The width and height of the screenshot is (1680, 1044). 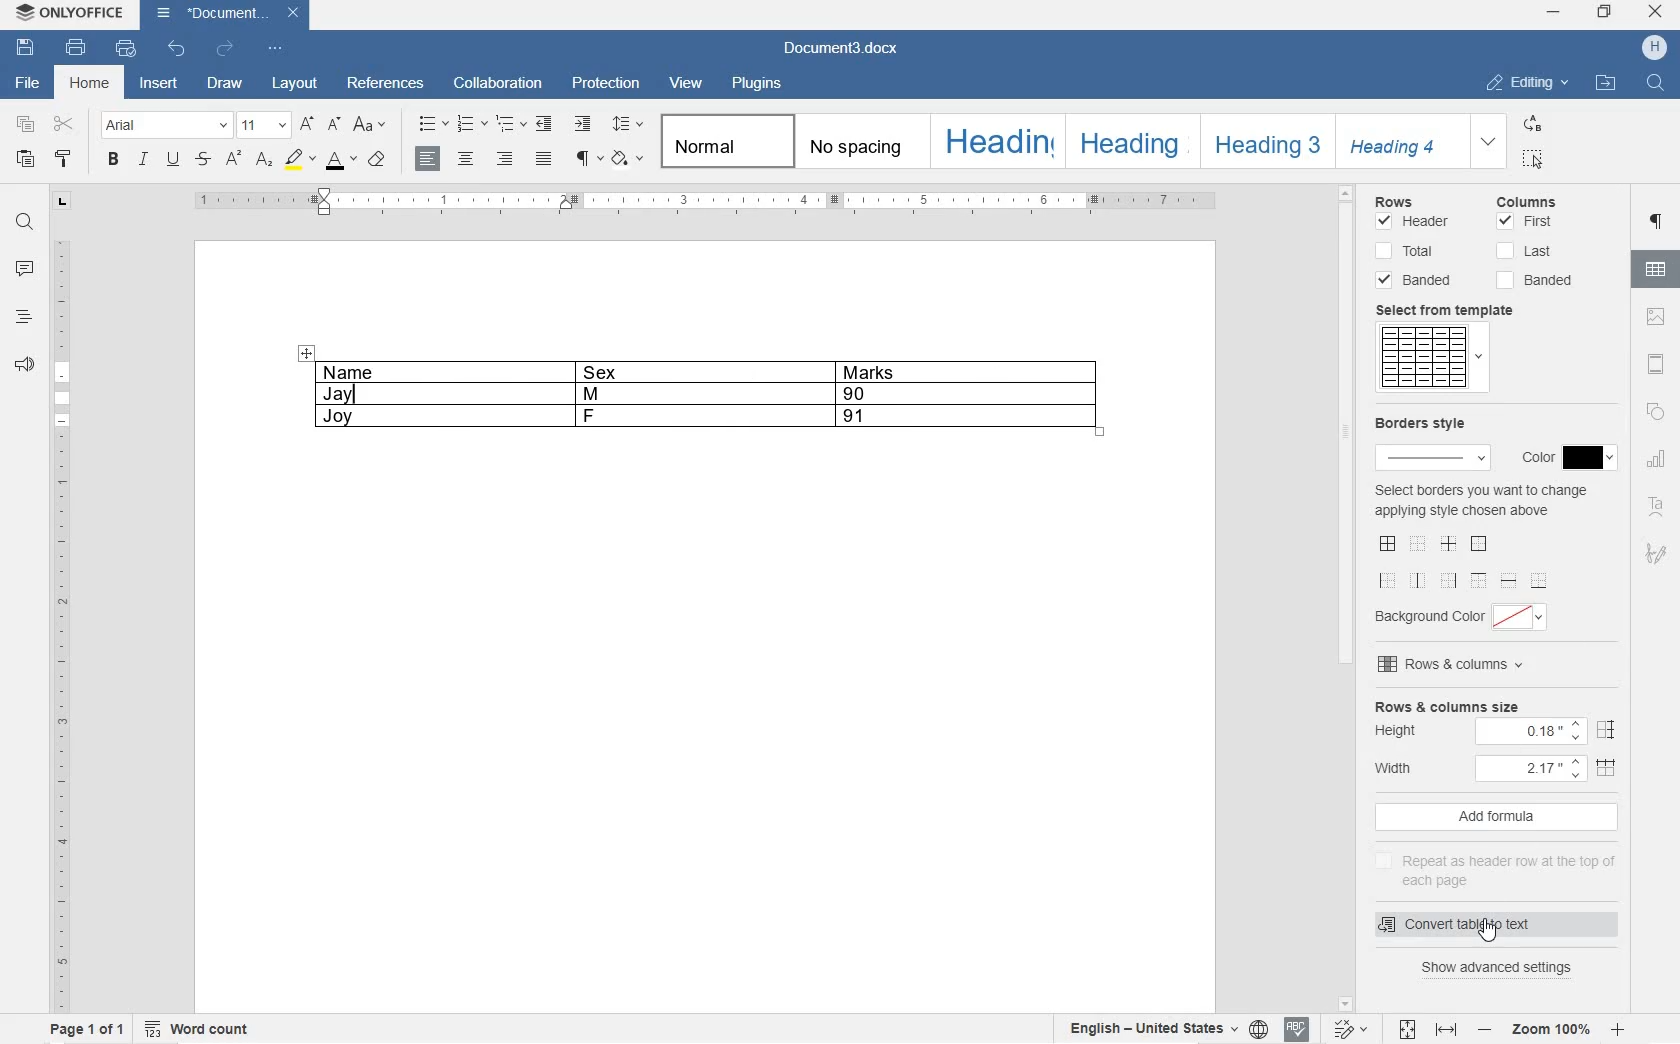 What do you see at coordinates (1657, 503) in the screenshot?
I see `TEXT ART` at bounding box center [1657, 503].